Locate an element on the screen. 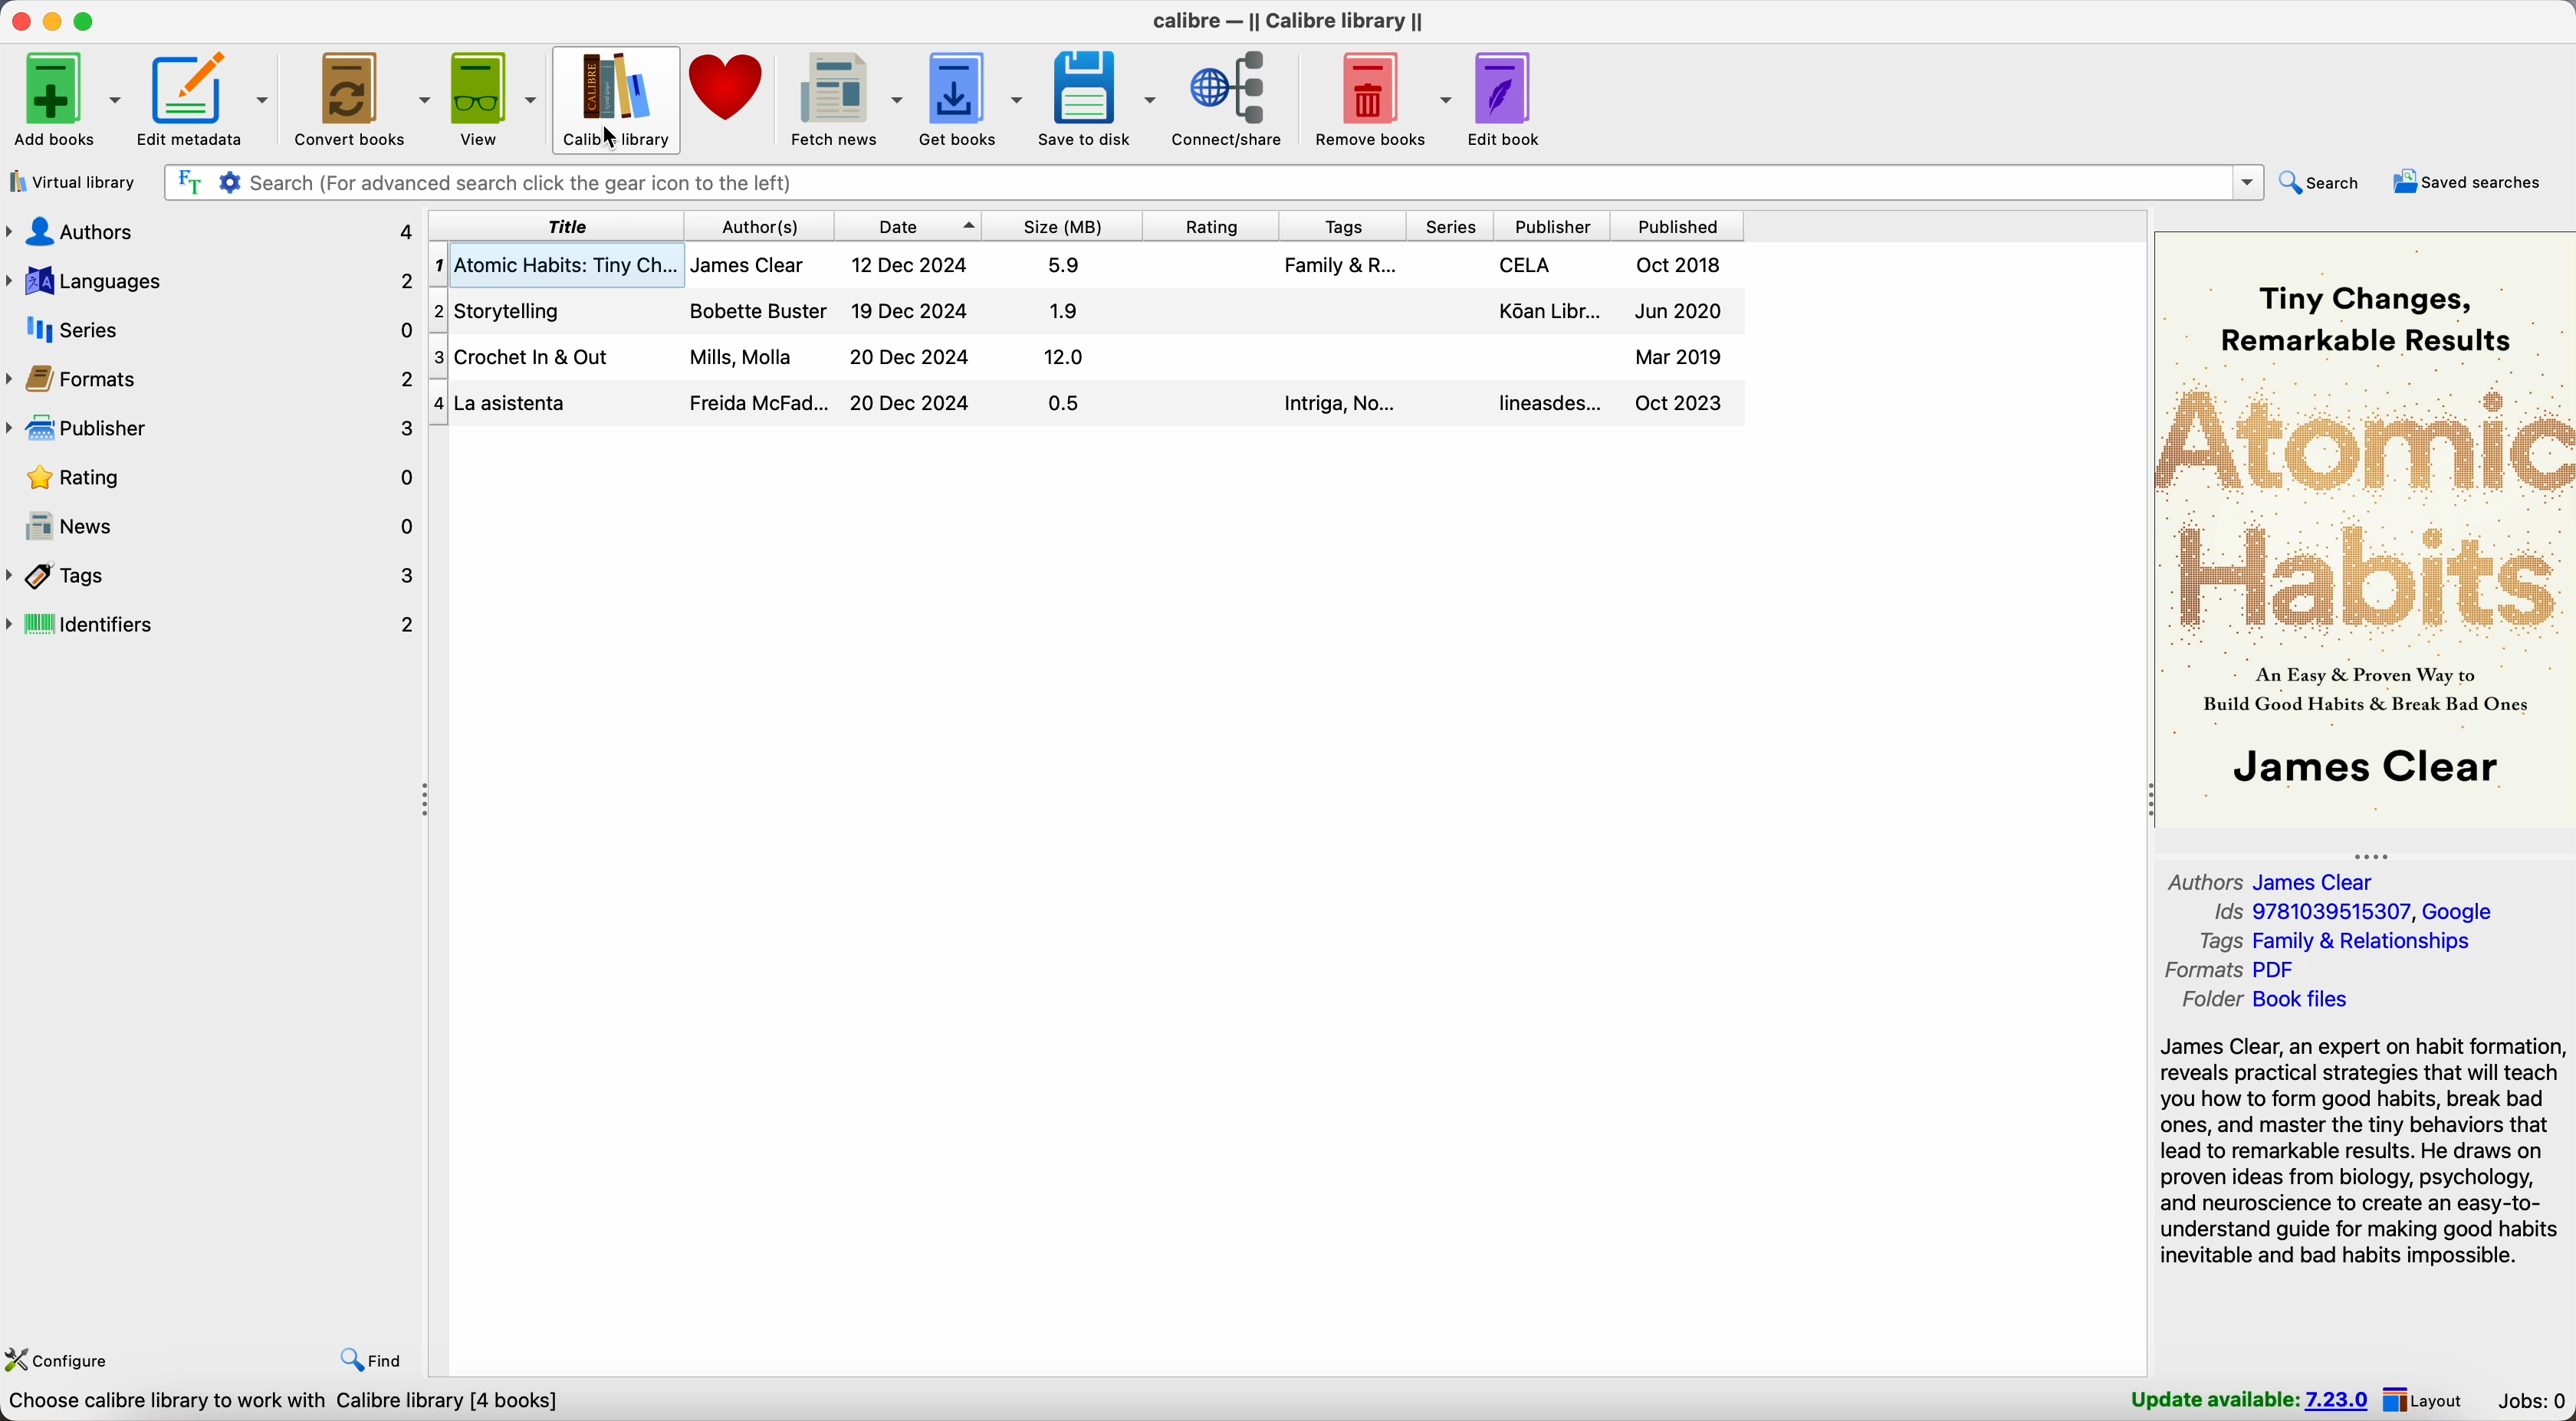 The width and height of the screenshot is (2576, 1421). series is located at coordinates (213, 329).